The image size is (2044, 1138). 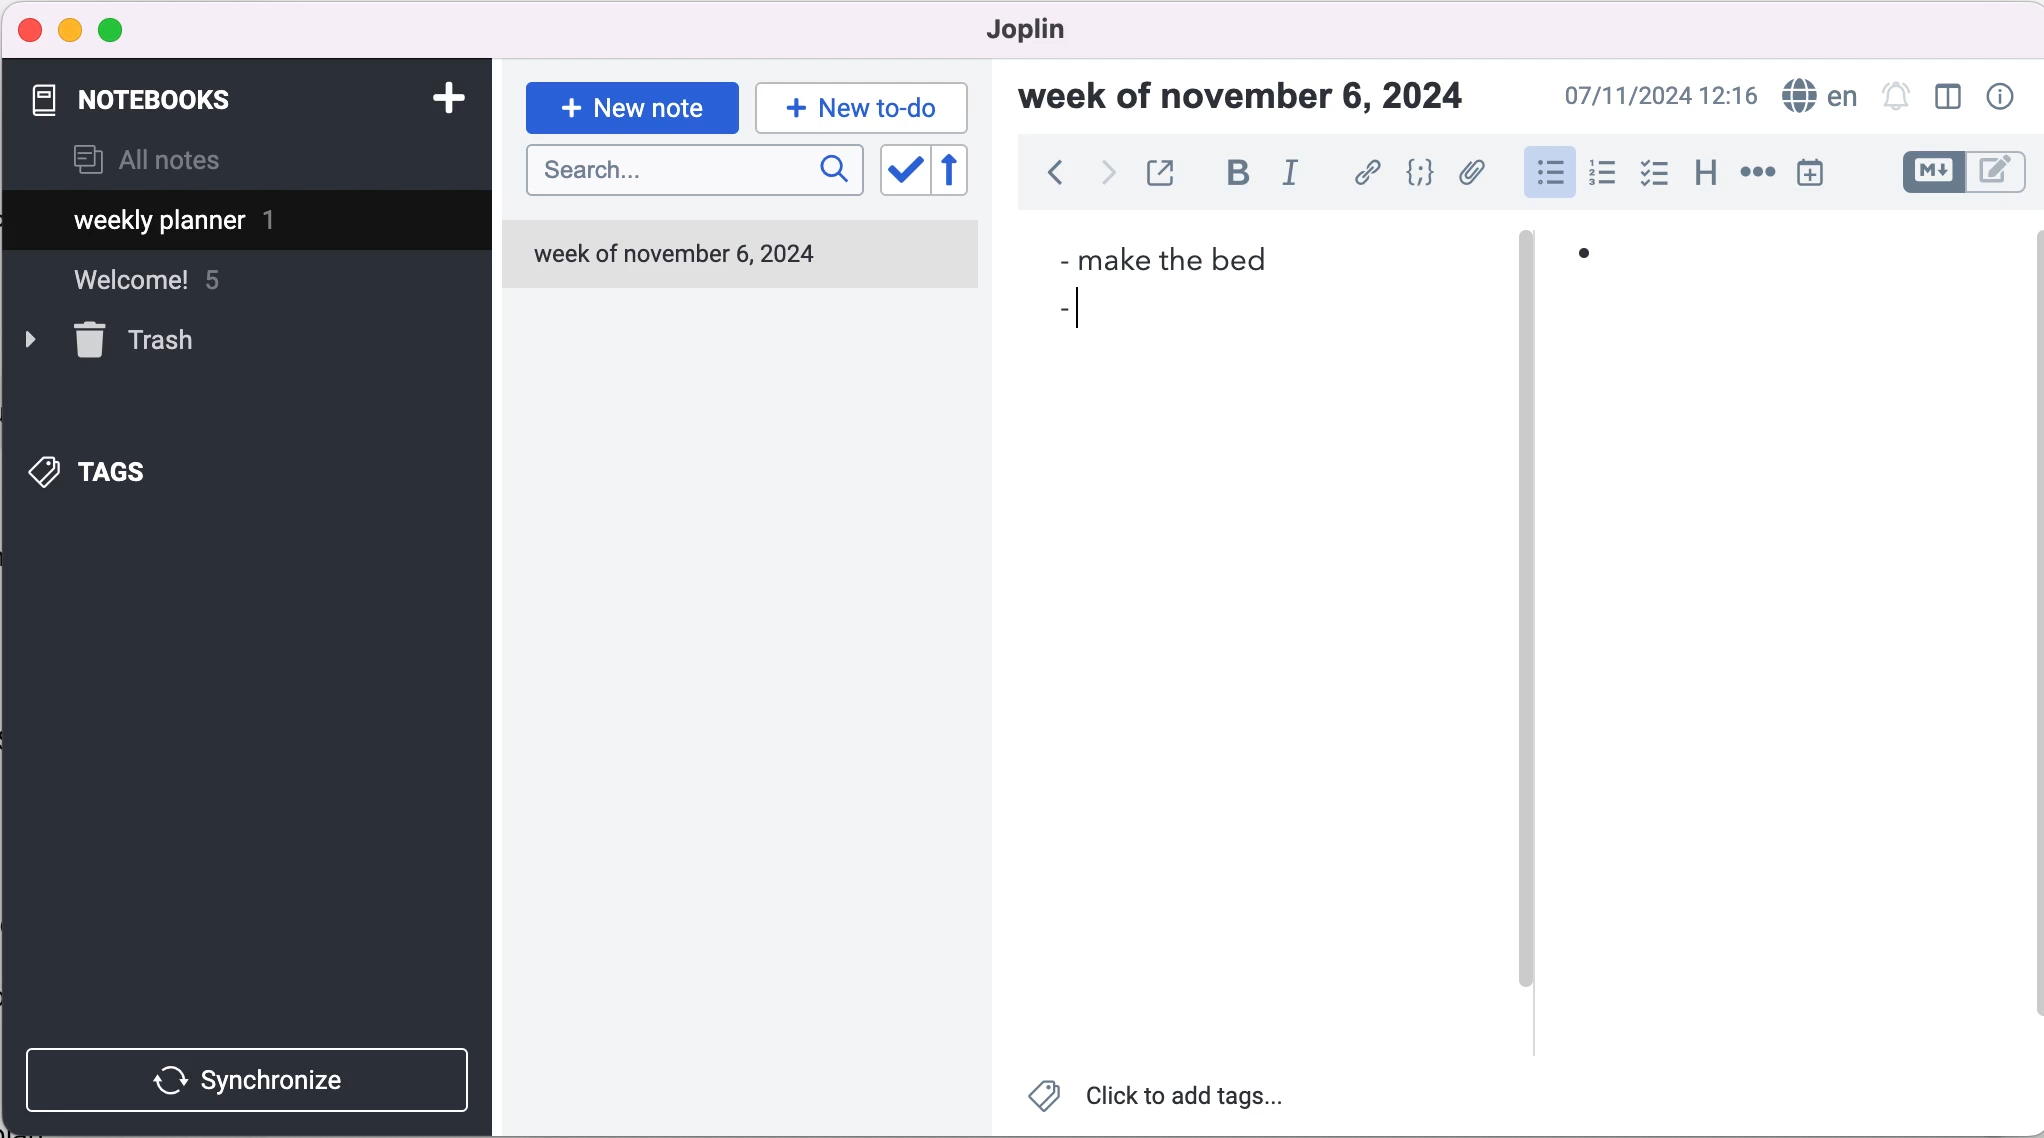 I want to click on code, so click(x=1421, y=175).